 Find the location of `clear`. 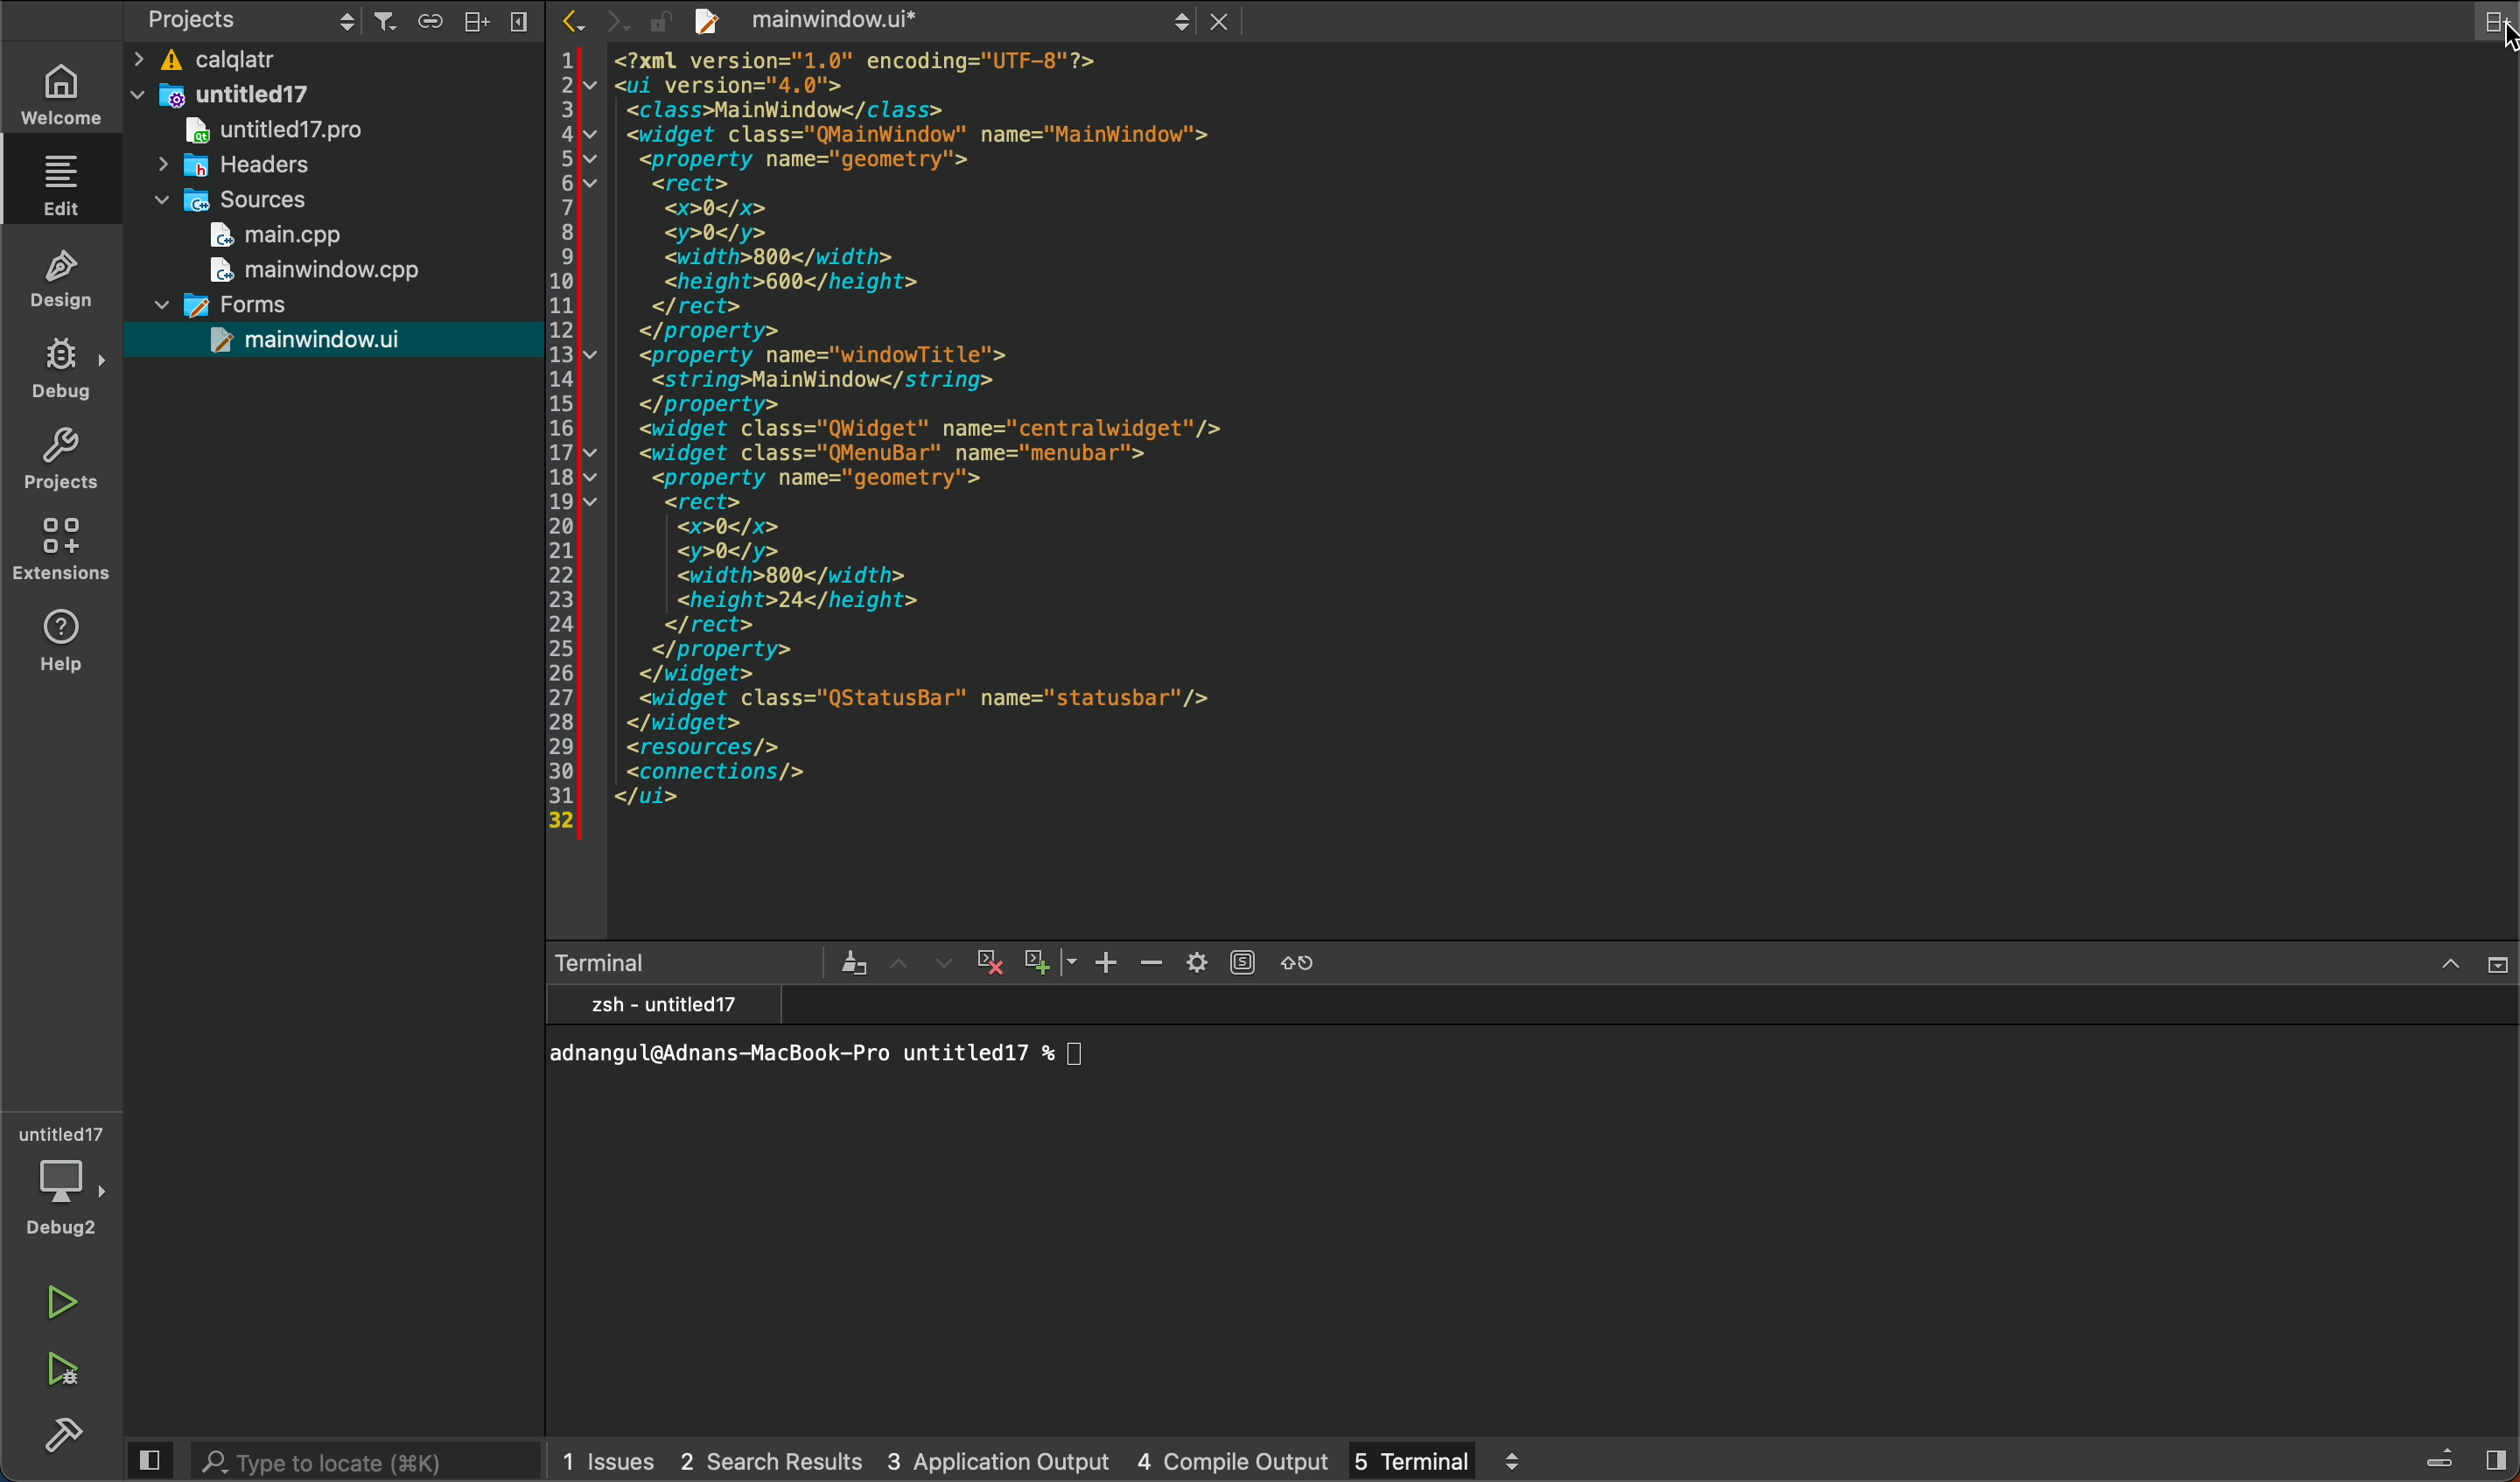

clear is located at coordinates (855, 961).